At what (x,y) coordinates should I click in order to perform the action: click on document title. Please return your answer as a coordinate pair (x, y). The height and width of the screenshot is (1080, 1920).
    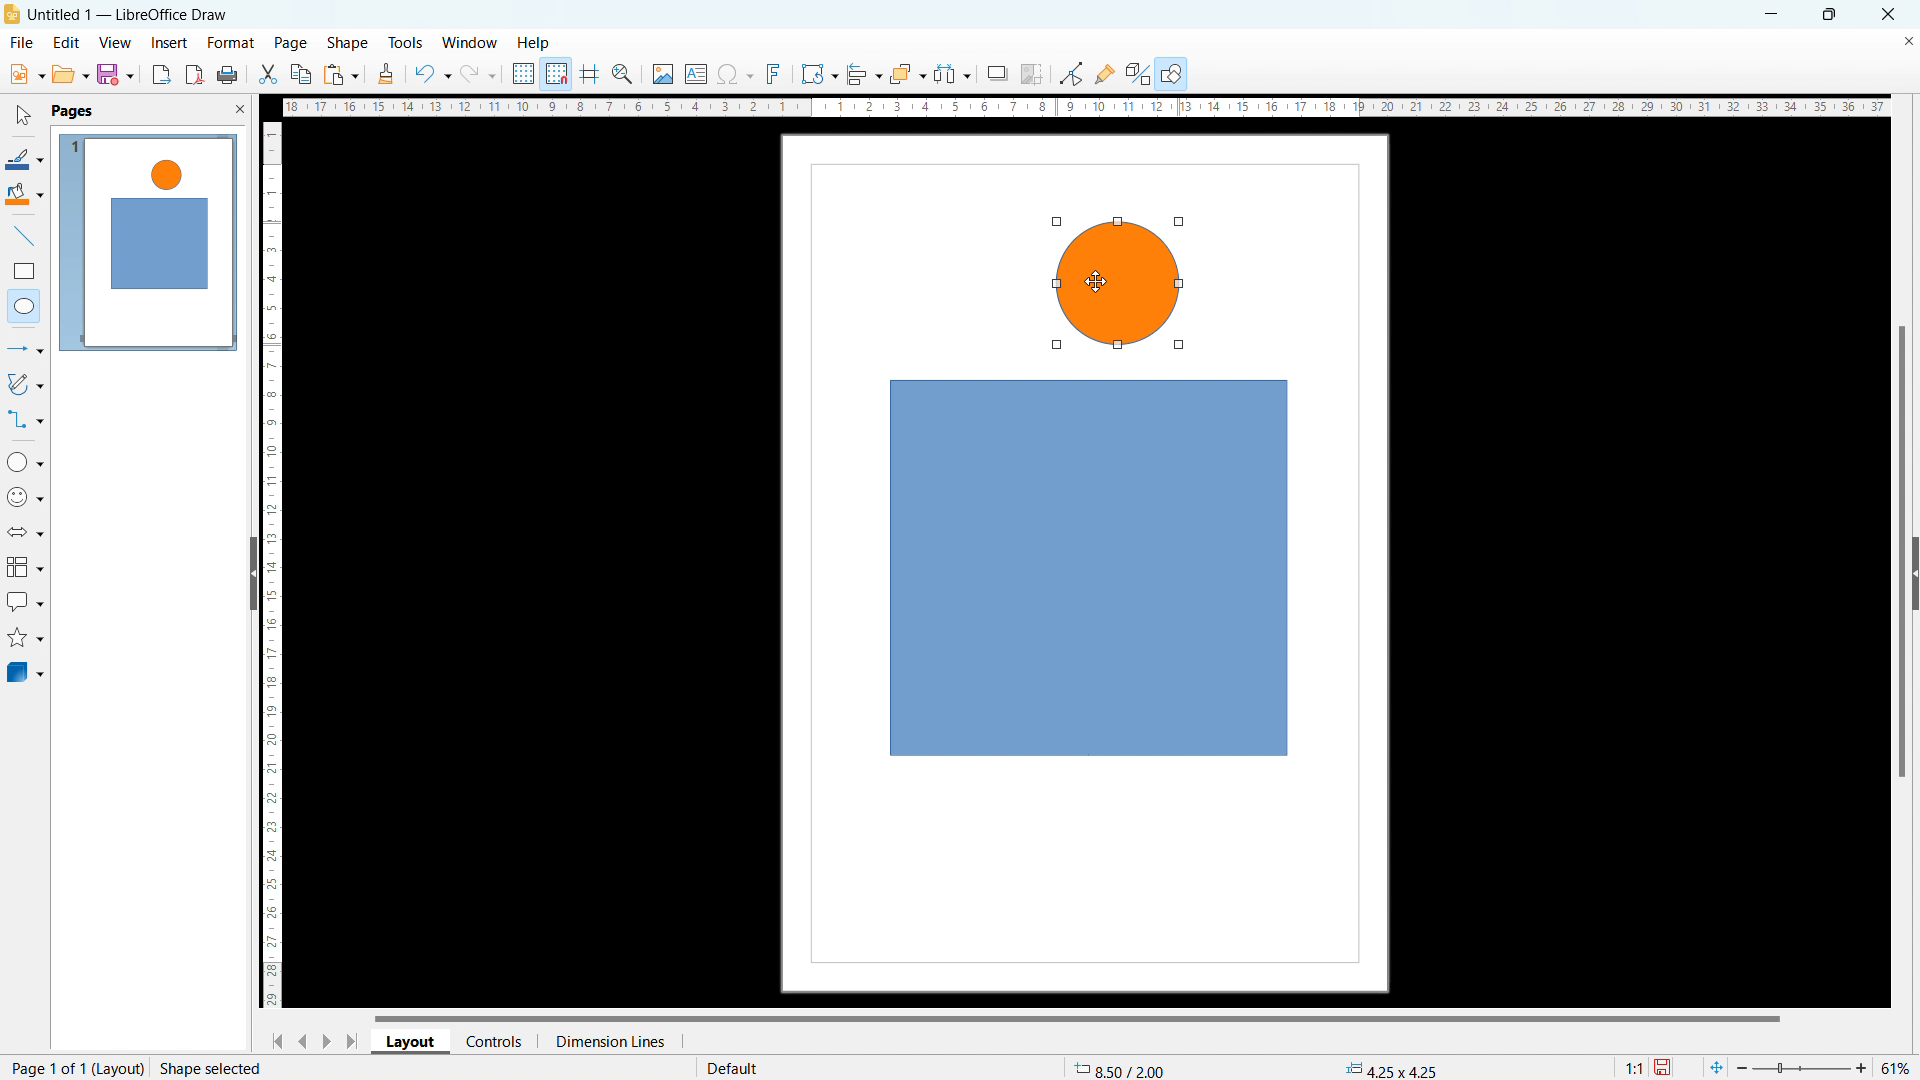
    Looking at the image, I should click on (132, 14).